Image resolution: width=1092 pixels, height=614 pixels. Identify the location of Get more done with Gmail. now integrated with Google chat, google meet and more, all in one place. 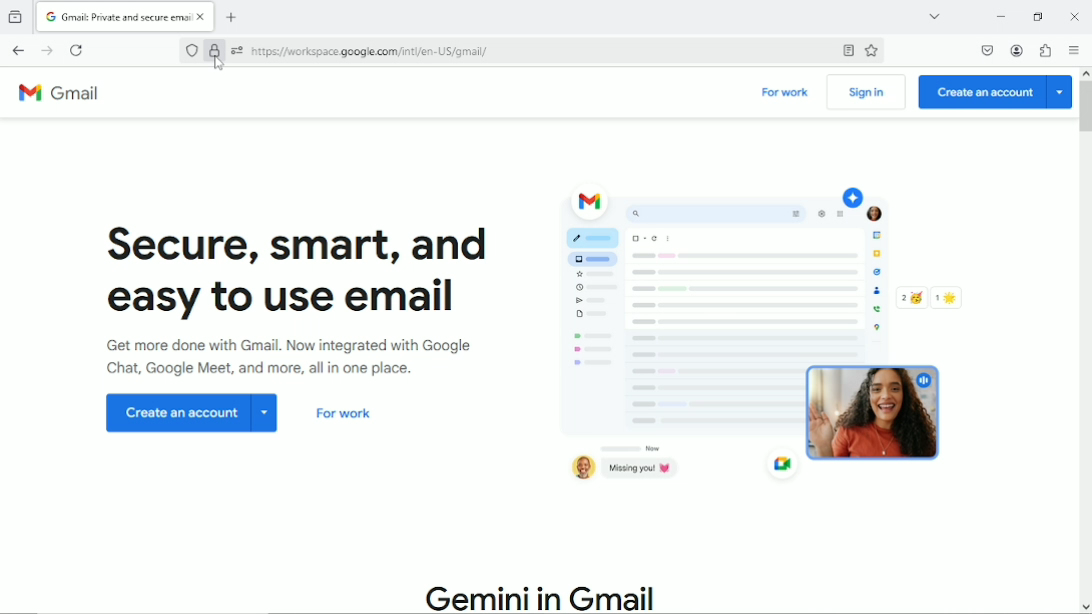
(304, 362).